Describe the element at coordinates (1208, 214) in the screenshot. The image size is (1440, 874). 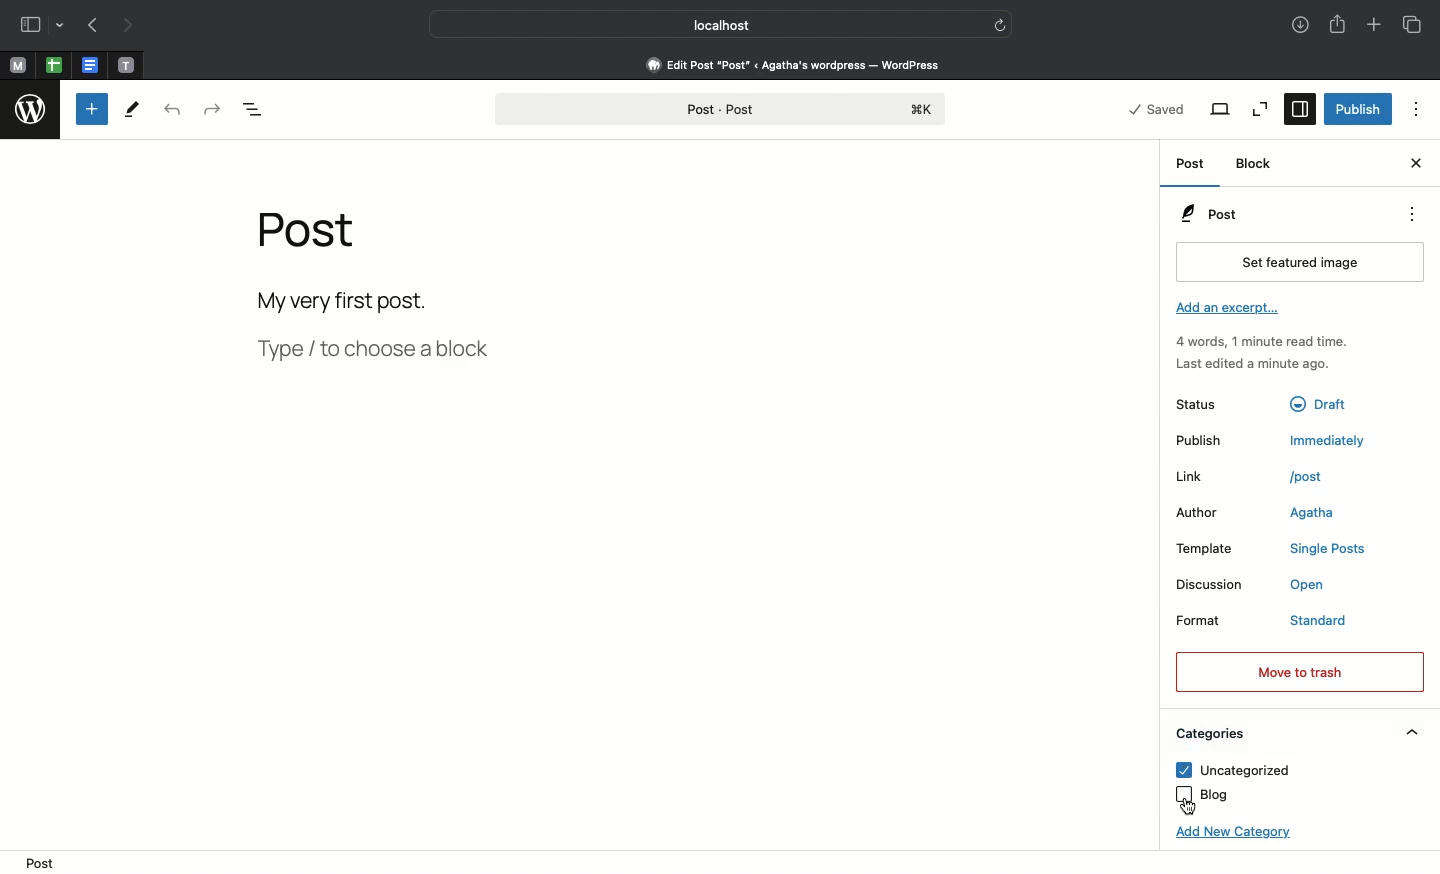
I see `Post` at that location.